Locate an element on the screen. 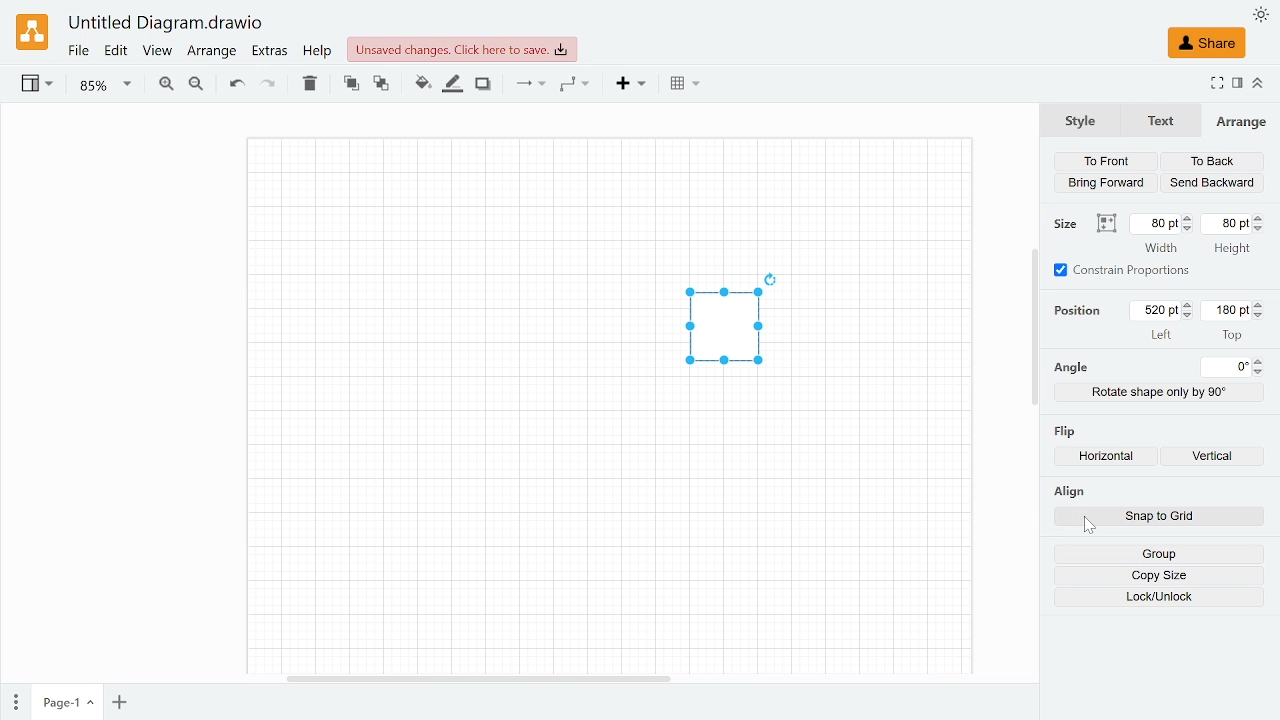  Arrange is located at coordinates (1241, 121).